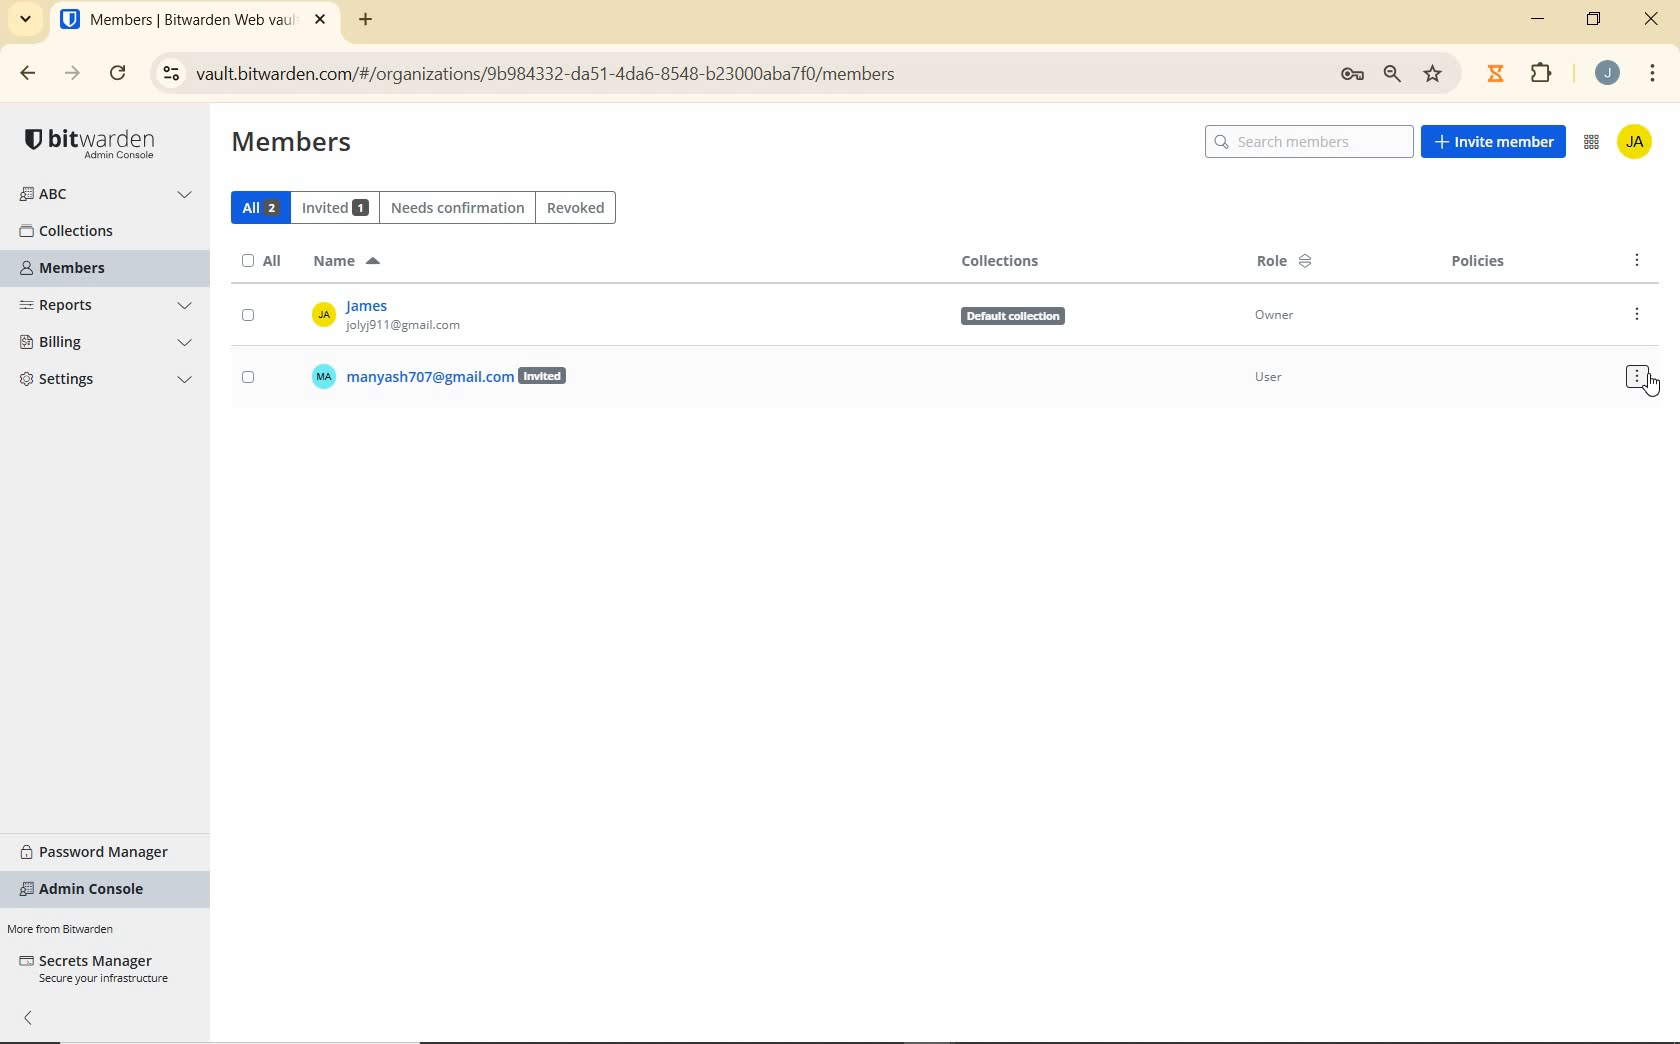  I want to click on SEARCH TABS, so click(27, 20).